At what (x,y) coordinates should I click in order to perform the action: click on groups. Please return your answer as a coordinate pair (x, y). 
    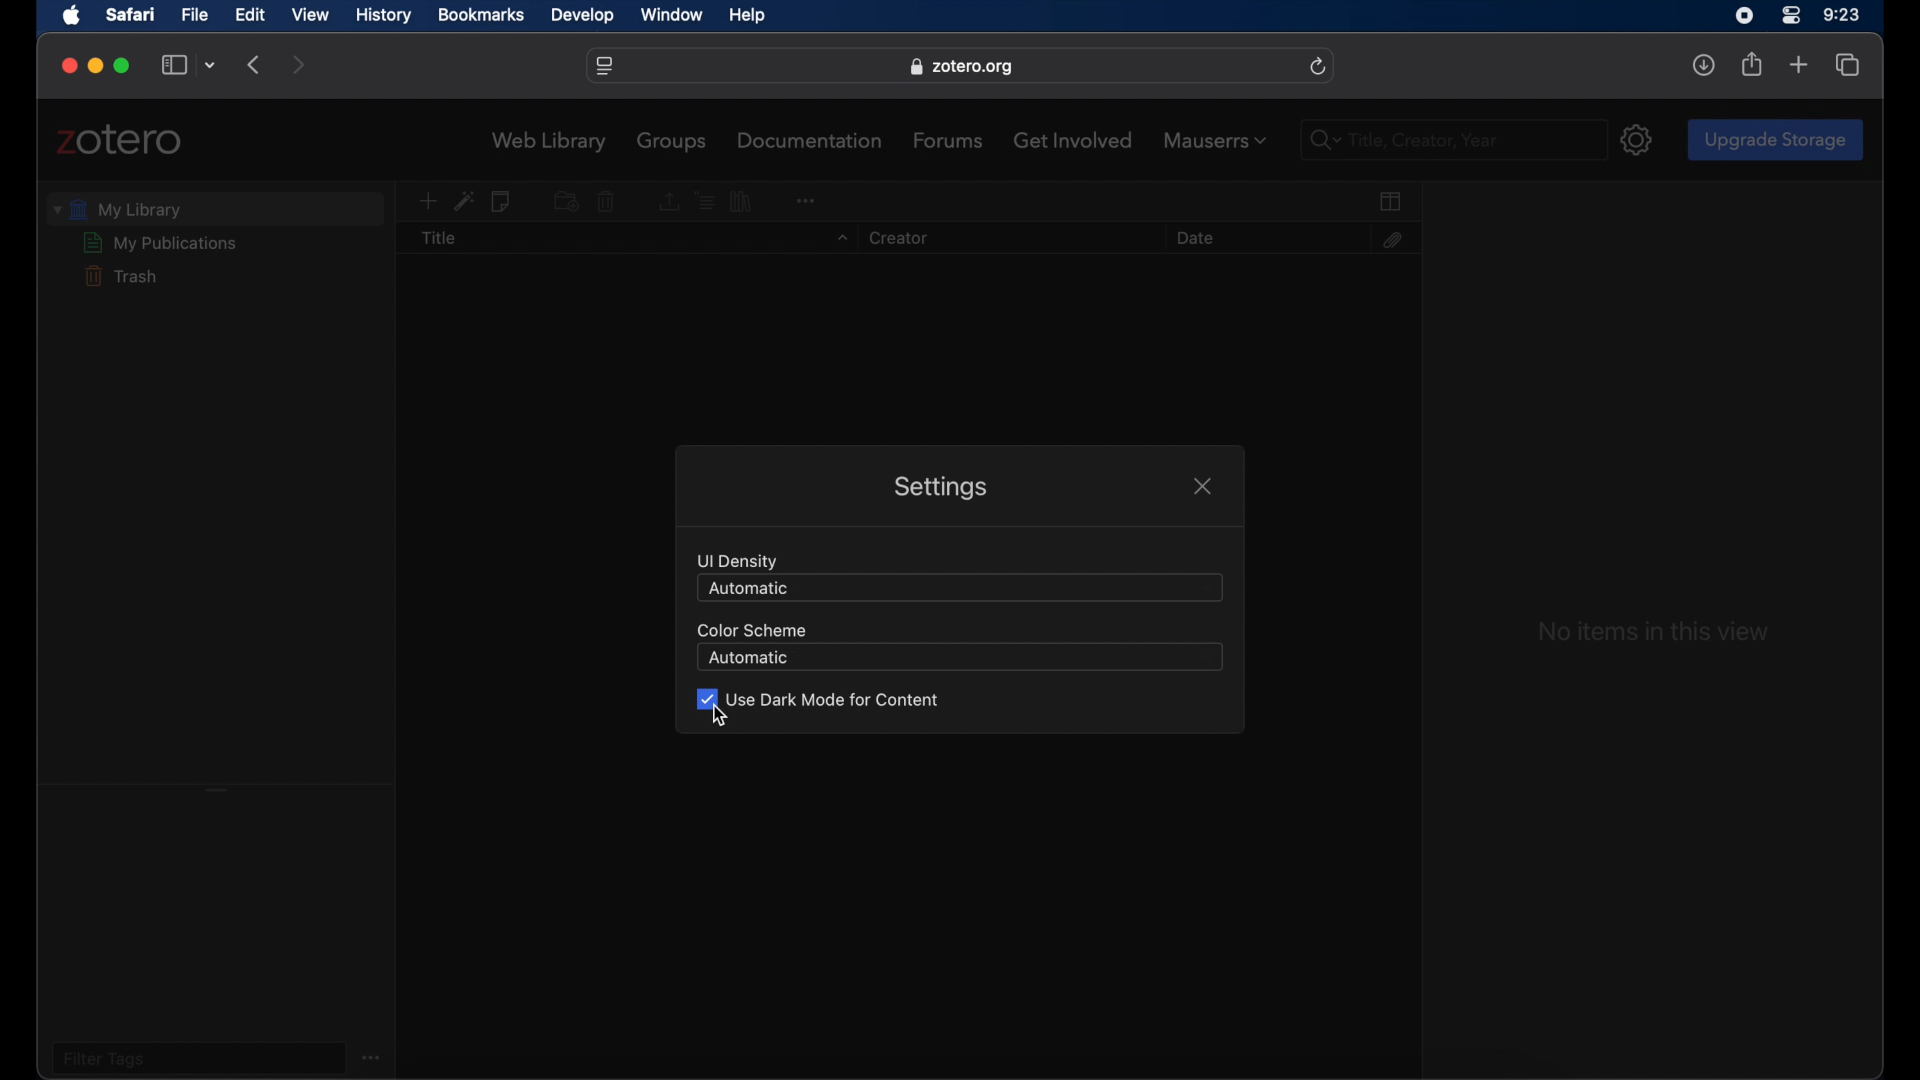
    Looking at the image, I should click on (673, 141).